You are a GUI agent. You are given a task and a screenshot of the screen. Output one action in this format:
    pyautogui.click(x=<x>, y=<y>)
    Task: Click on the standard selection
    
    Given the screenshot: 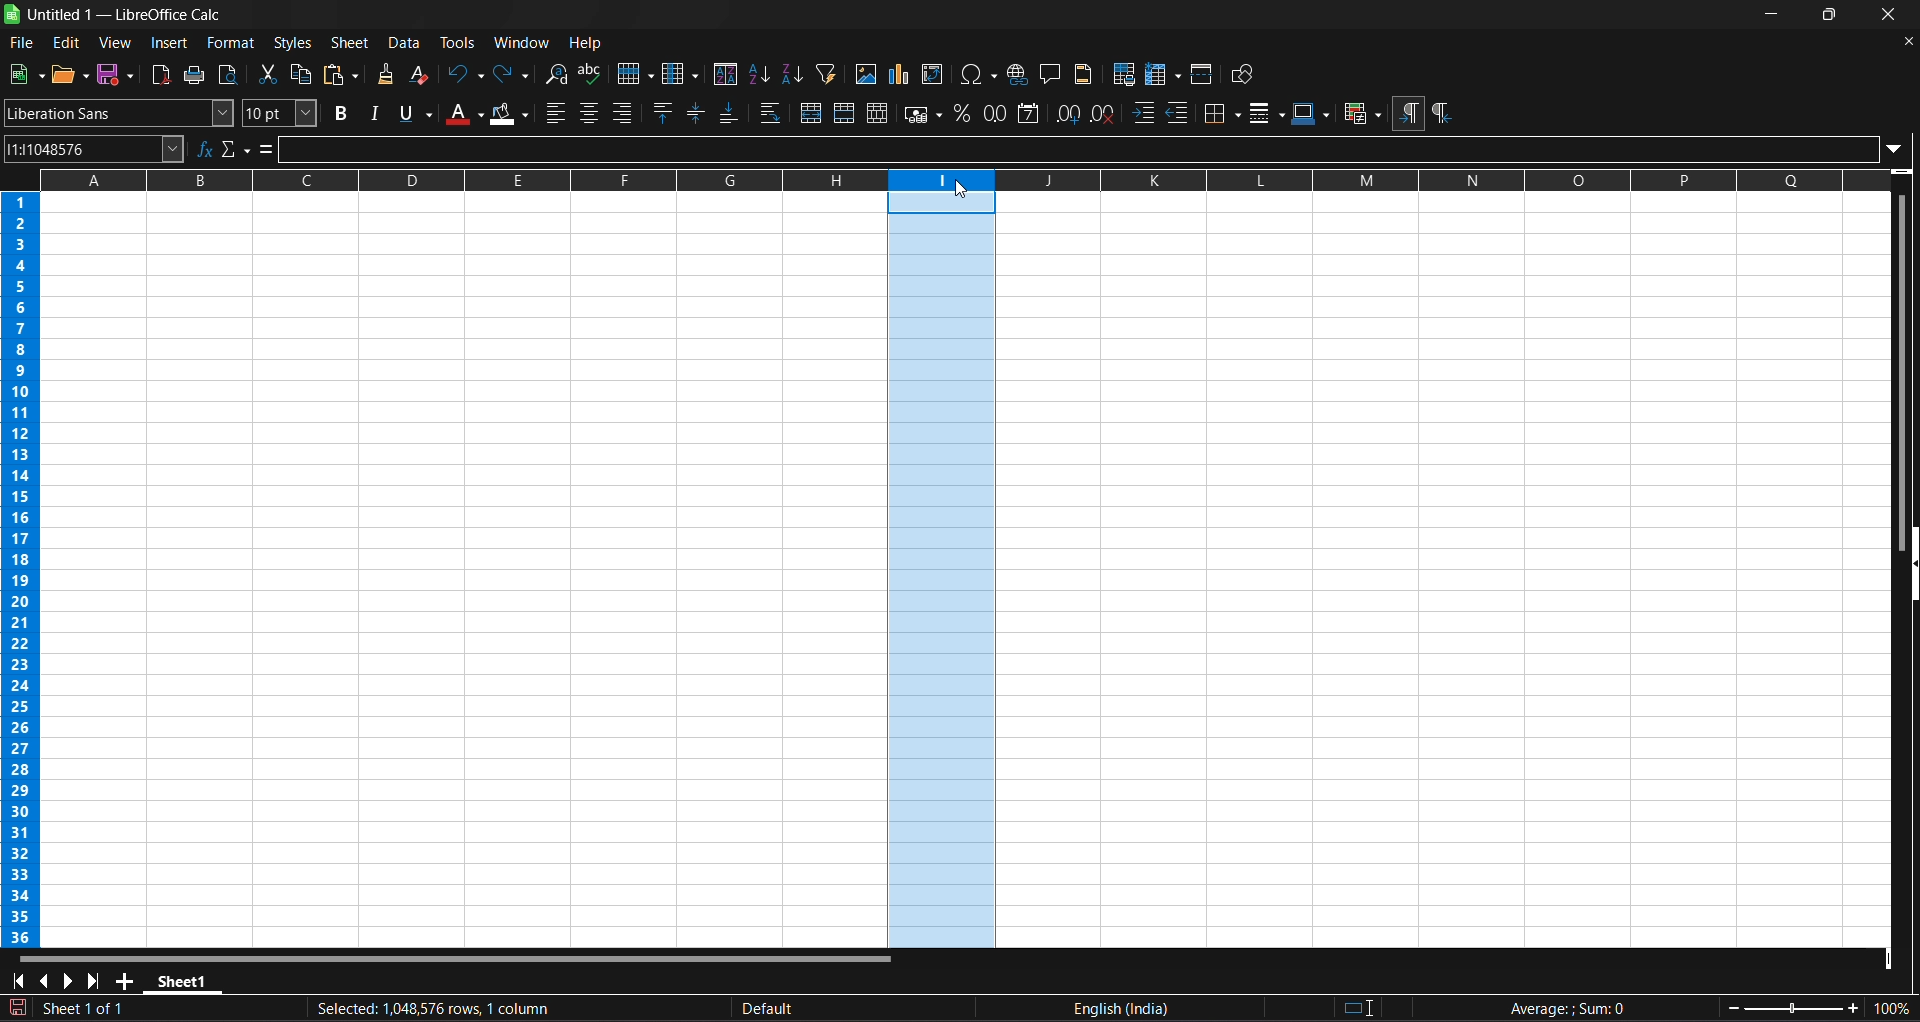 What is the action you would take?
    pyautogui.click(x=1368, y=1007)
    